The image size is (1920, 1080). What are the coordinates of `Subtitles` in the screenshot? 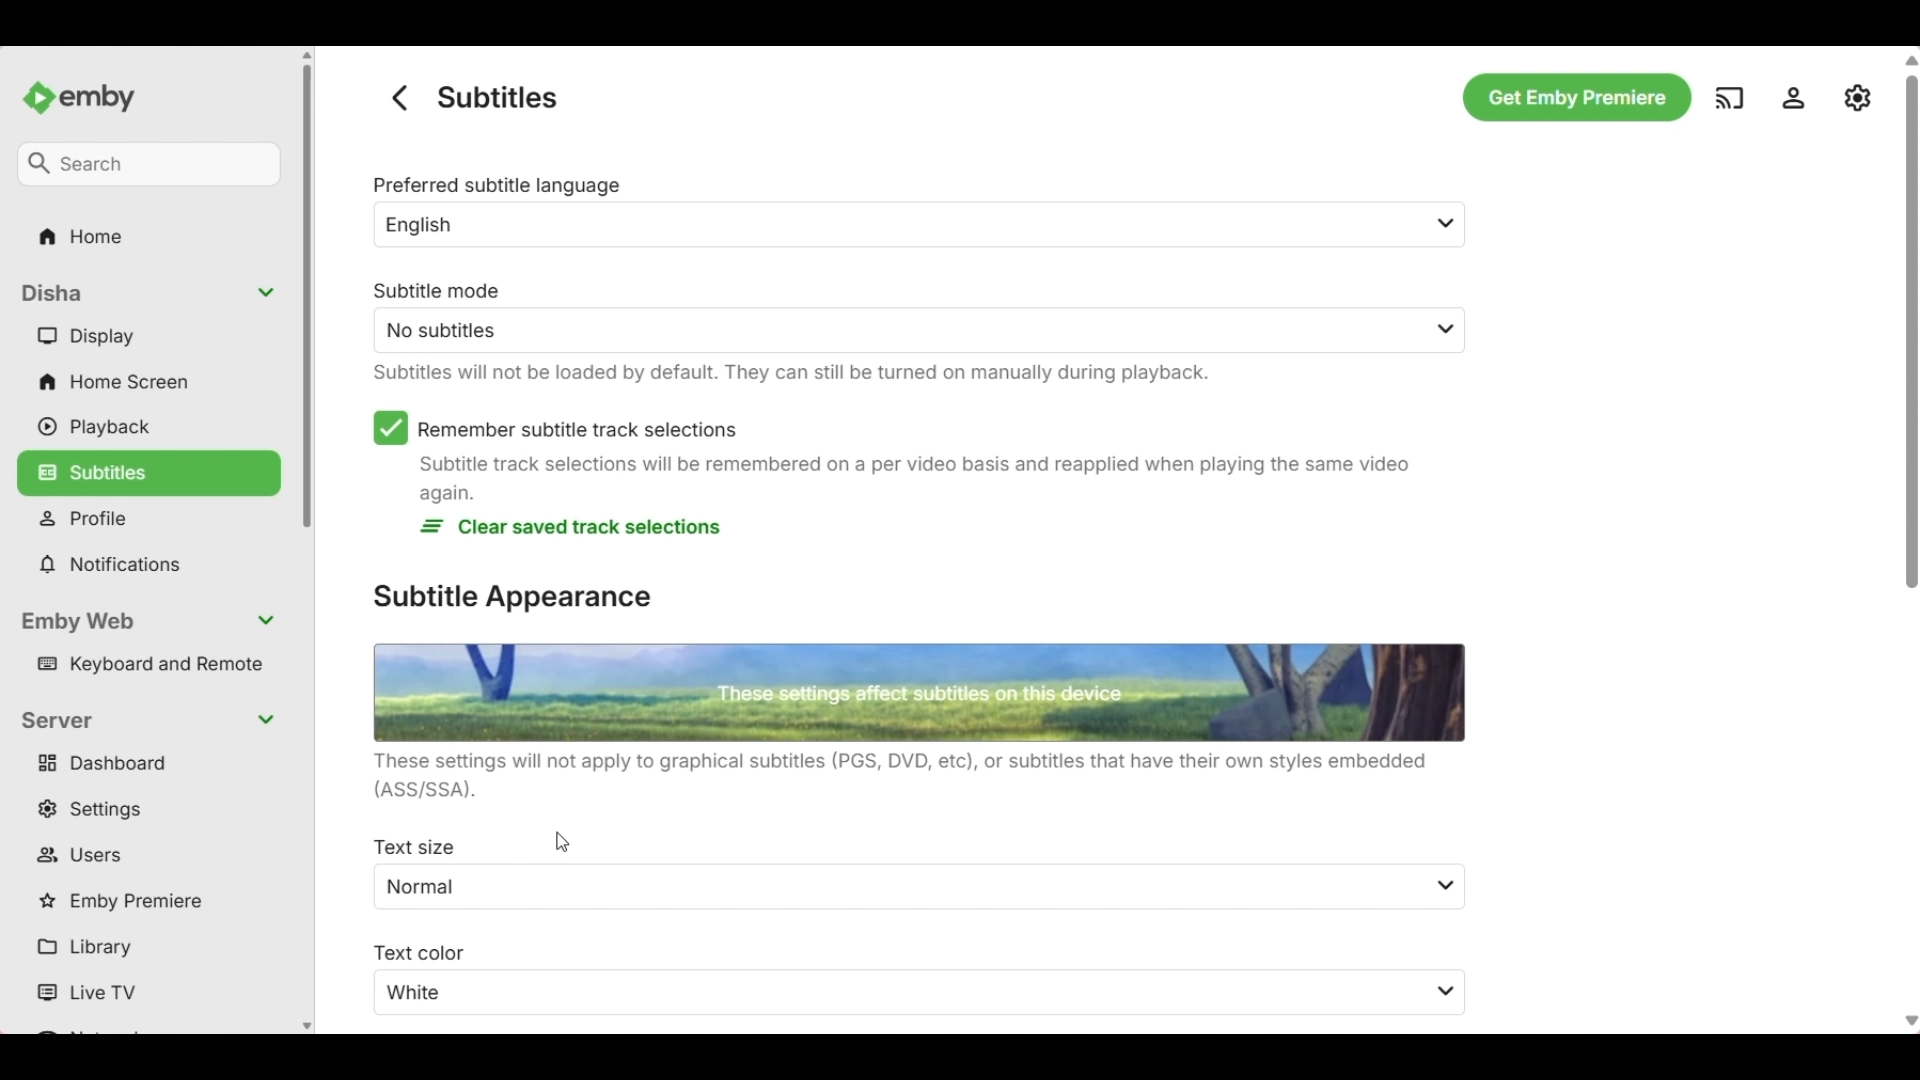 It's located at (149, 470).